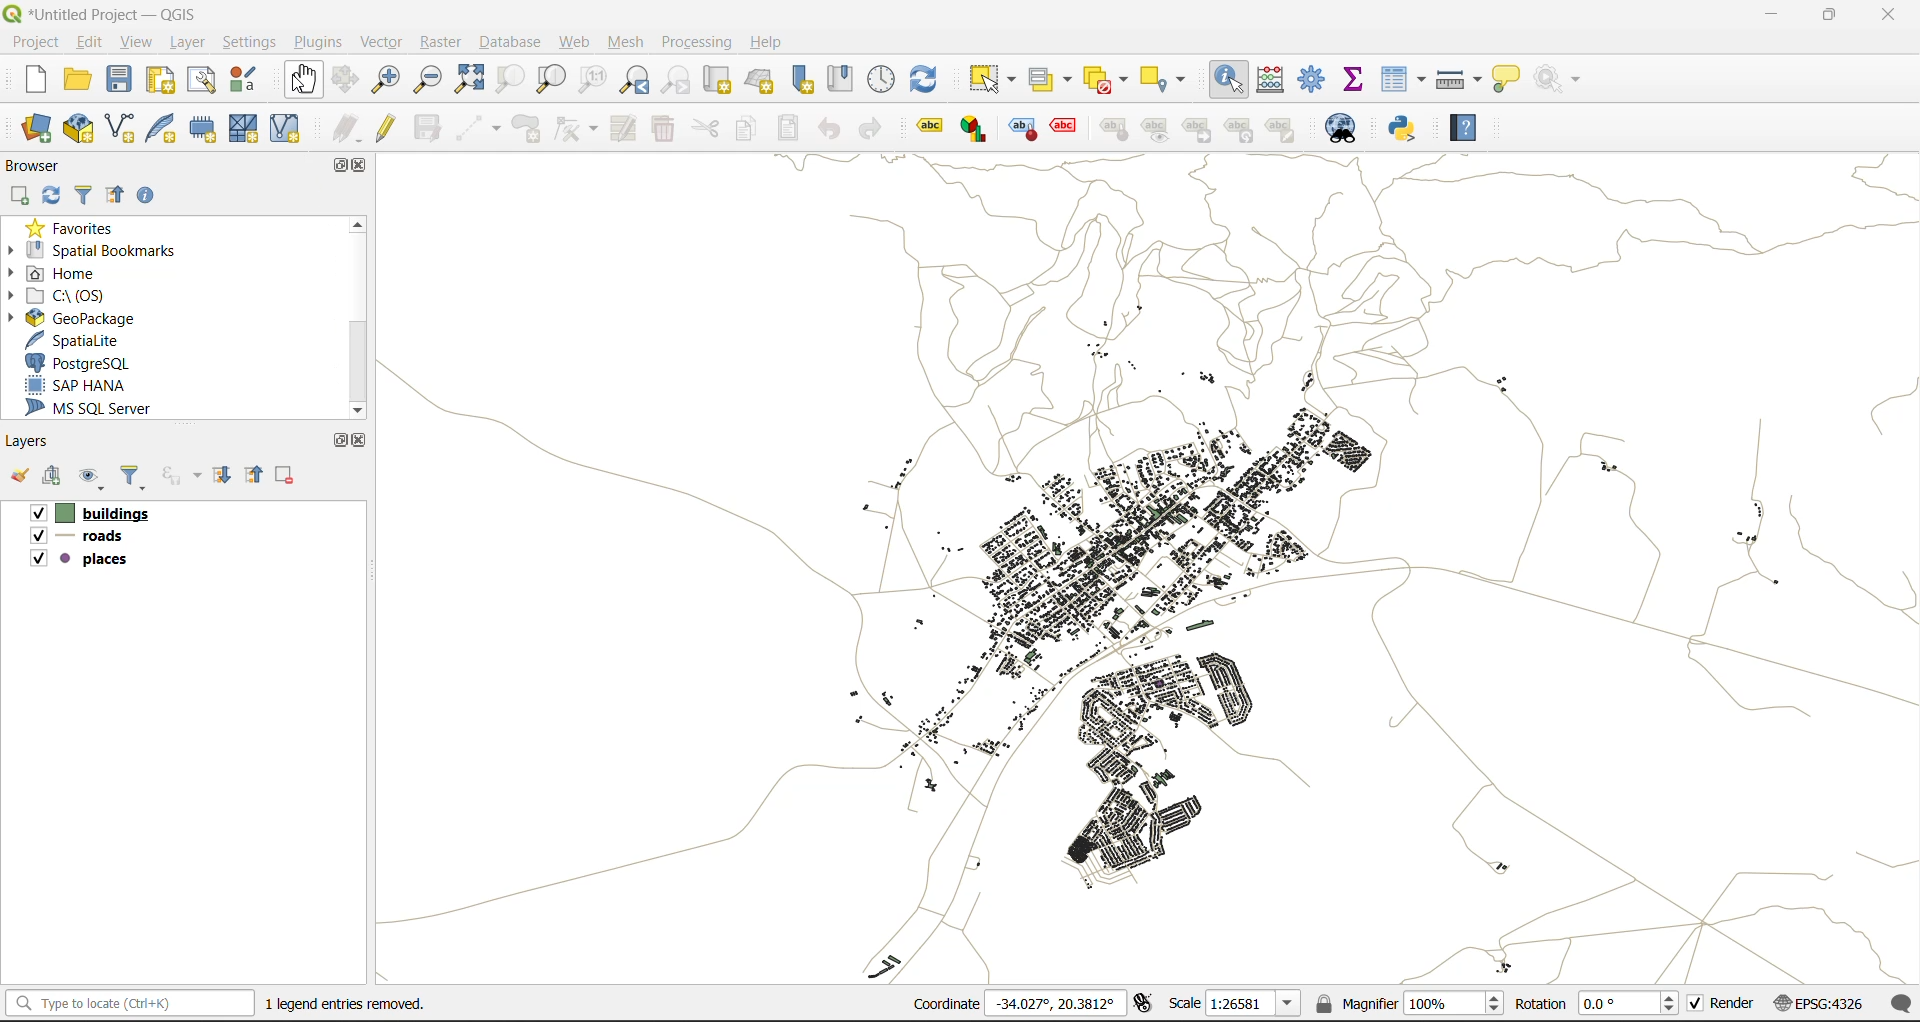 This screenshot has width=1920, height=1022. What do you see at coordinates (1108, 82) in the screenshot?
I see `deselect value` at bounding box center [1108, 82].